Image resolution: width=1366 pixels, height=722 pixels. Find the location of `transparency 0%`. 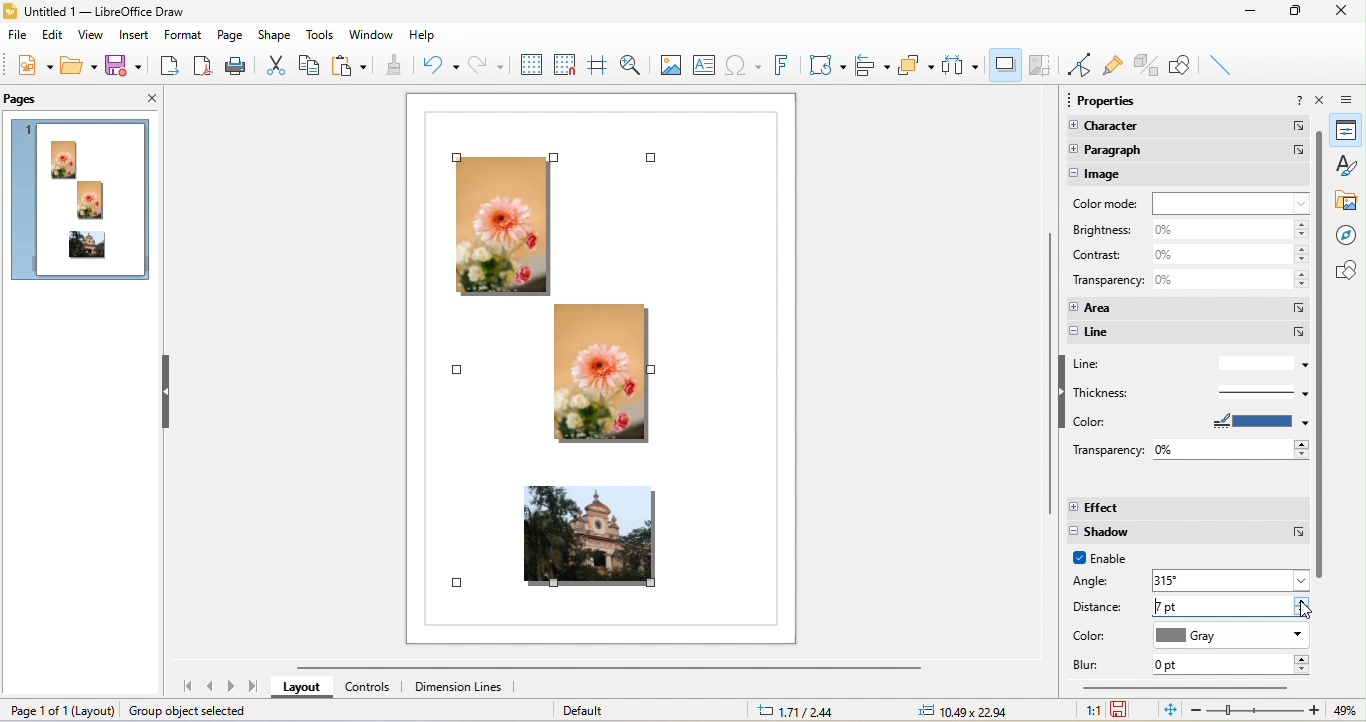

transparency 0% is located at coordinates (1190, 448).